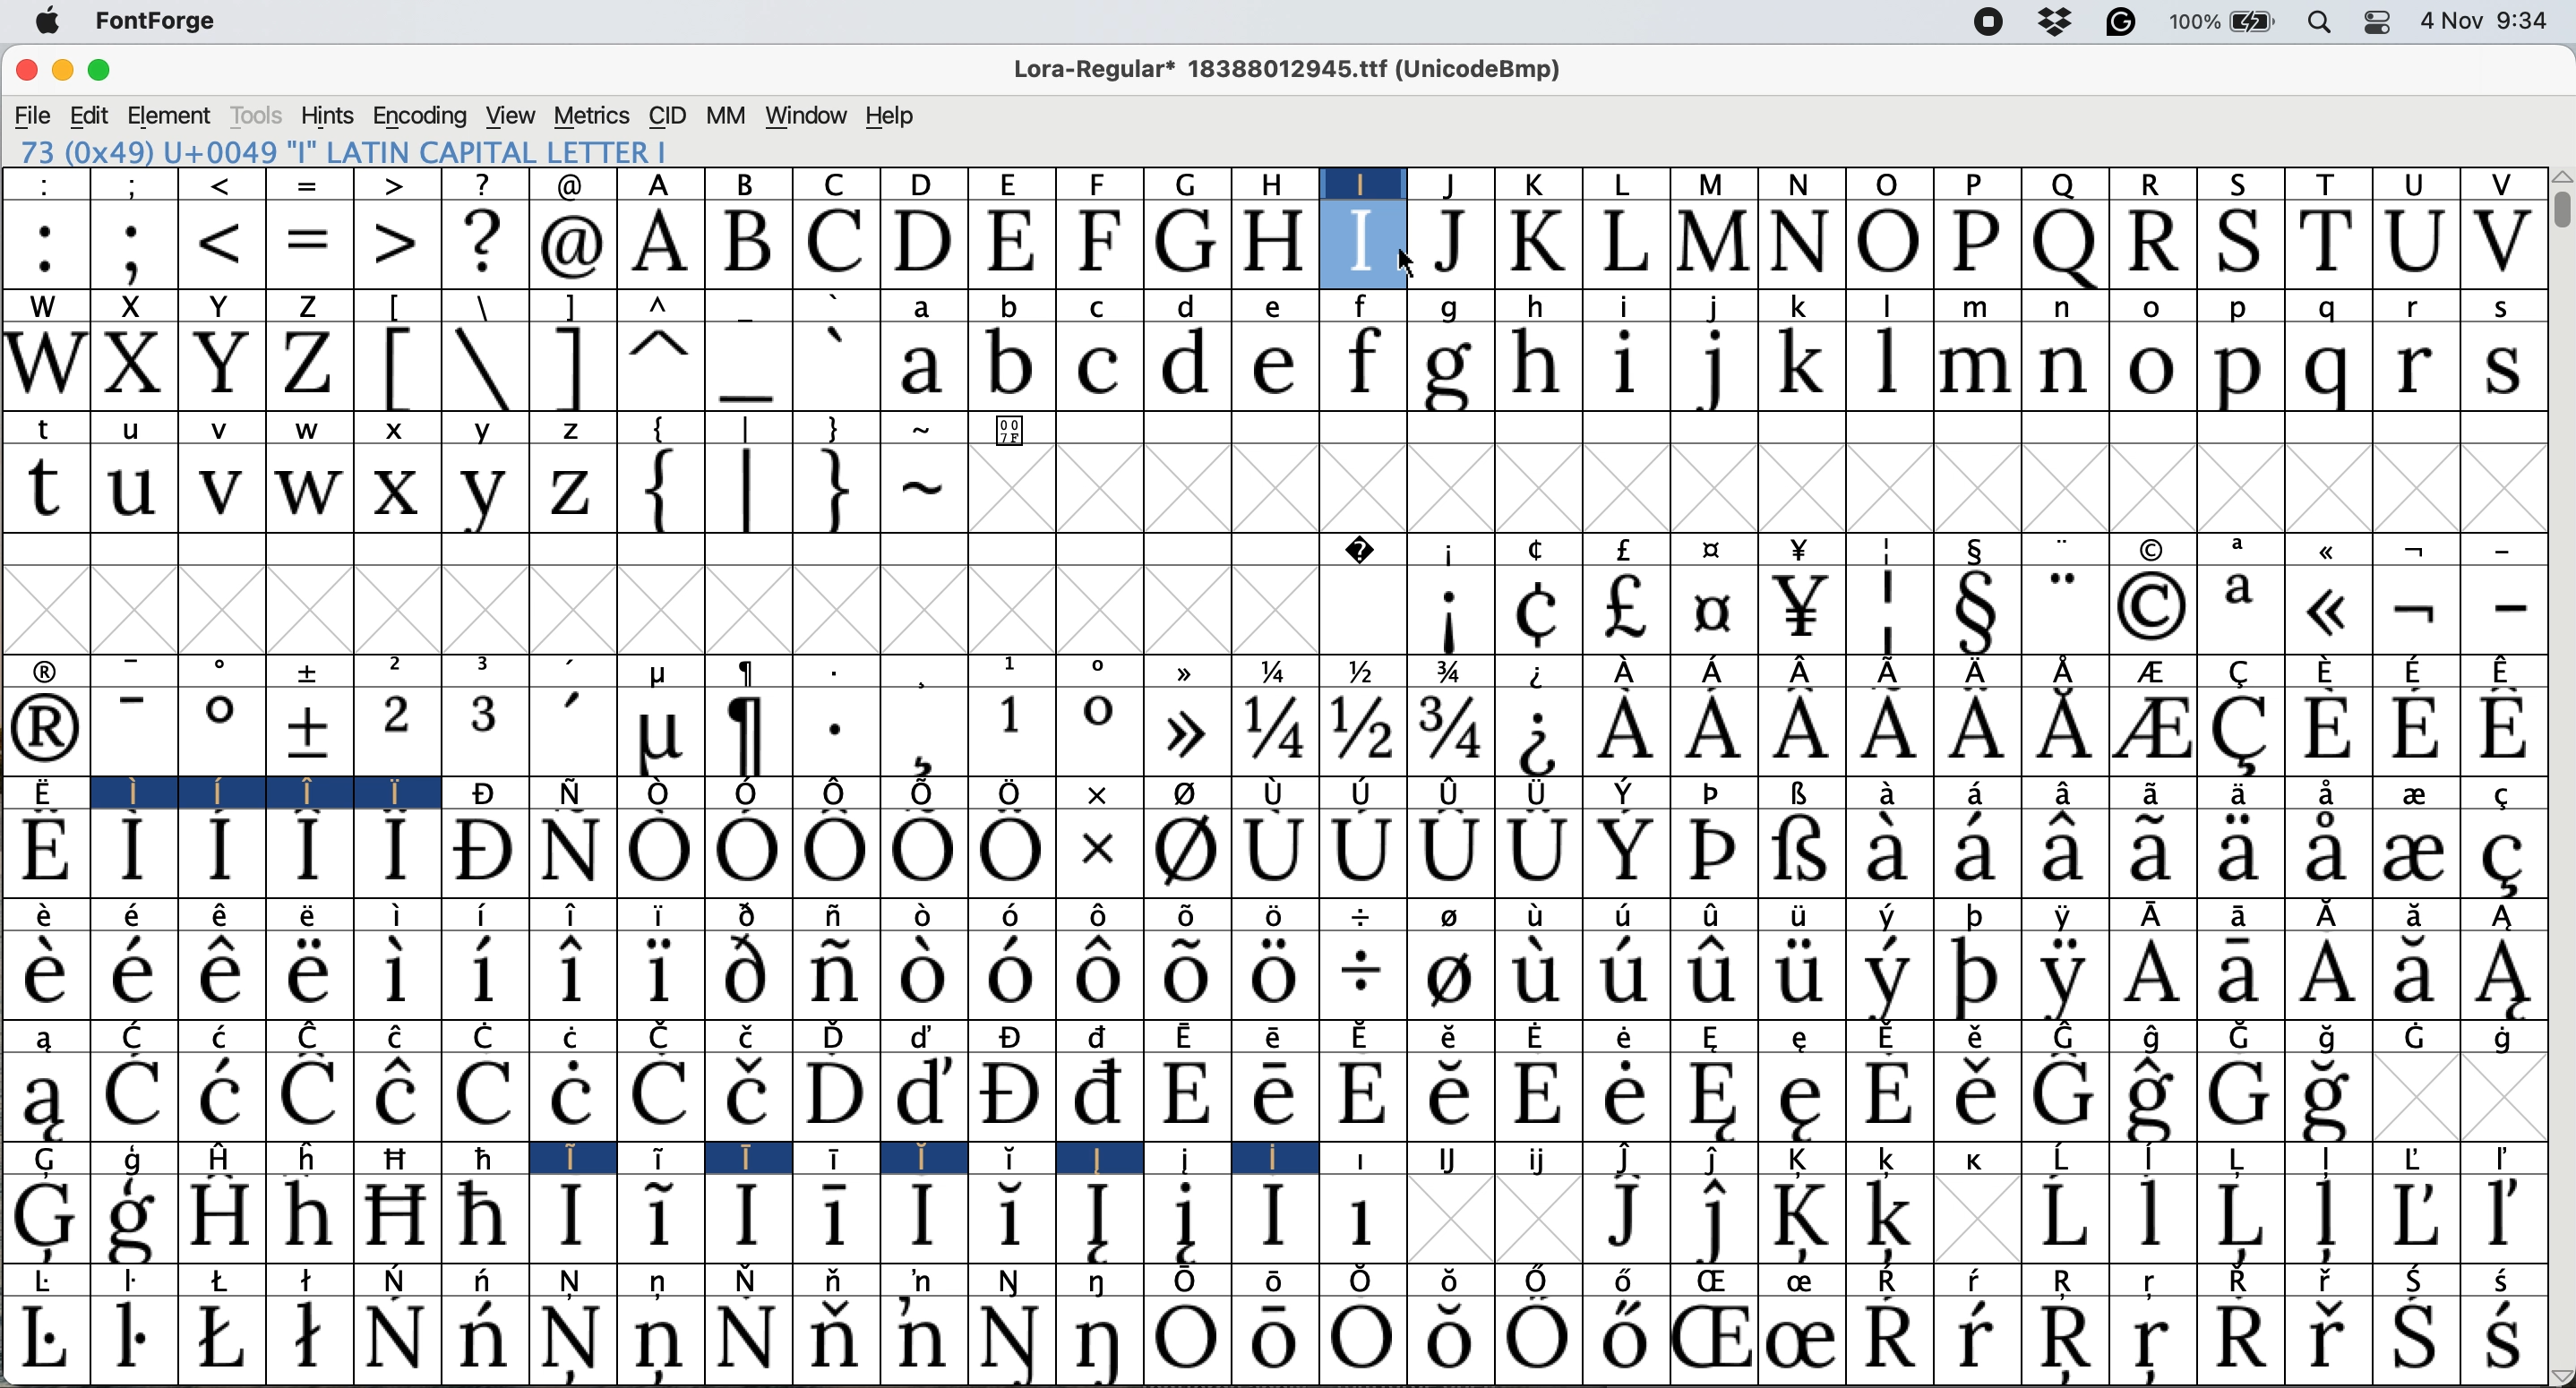 The image size is (2576, 1388). I want to click on h, so click(1538, 366).